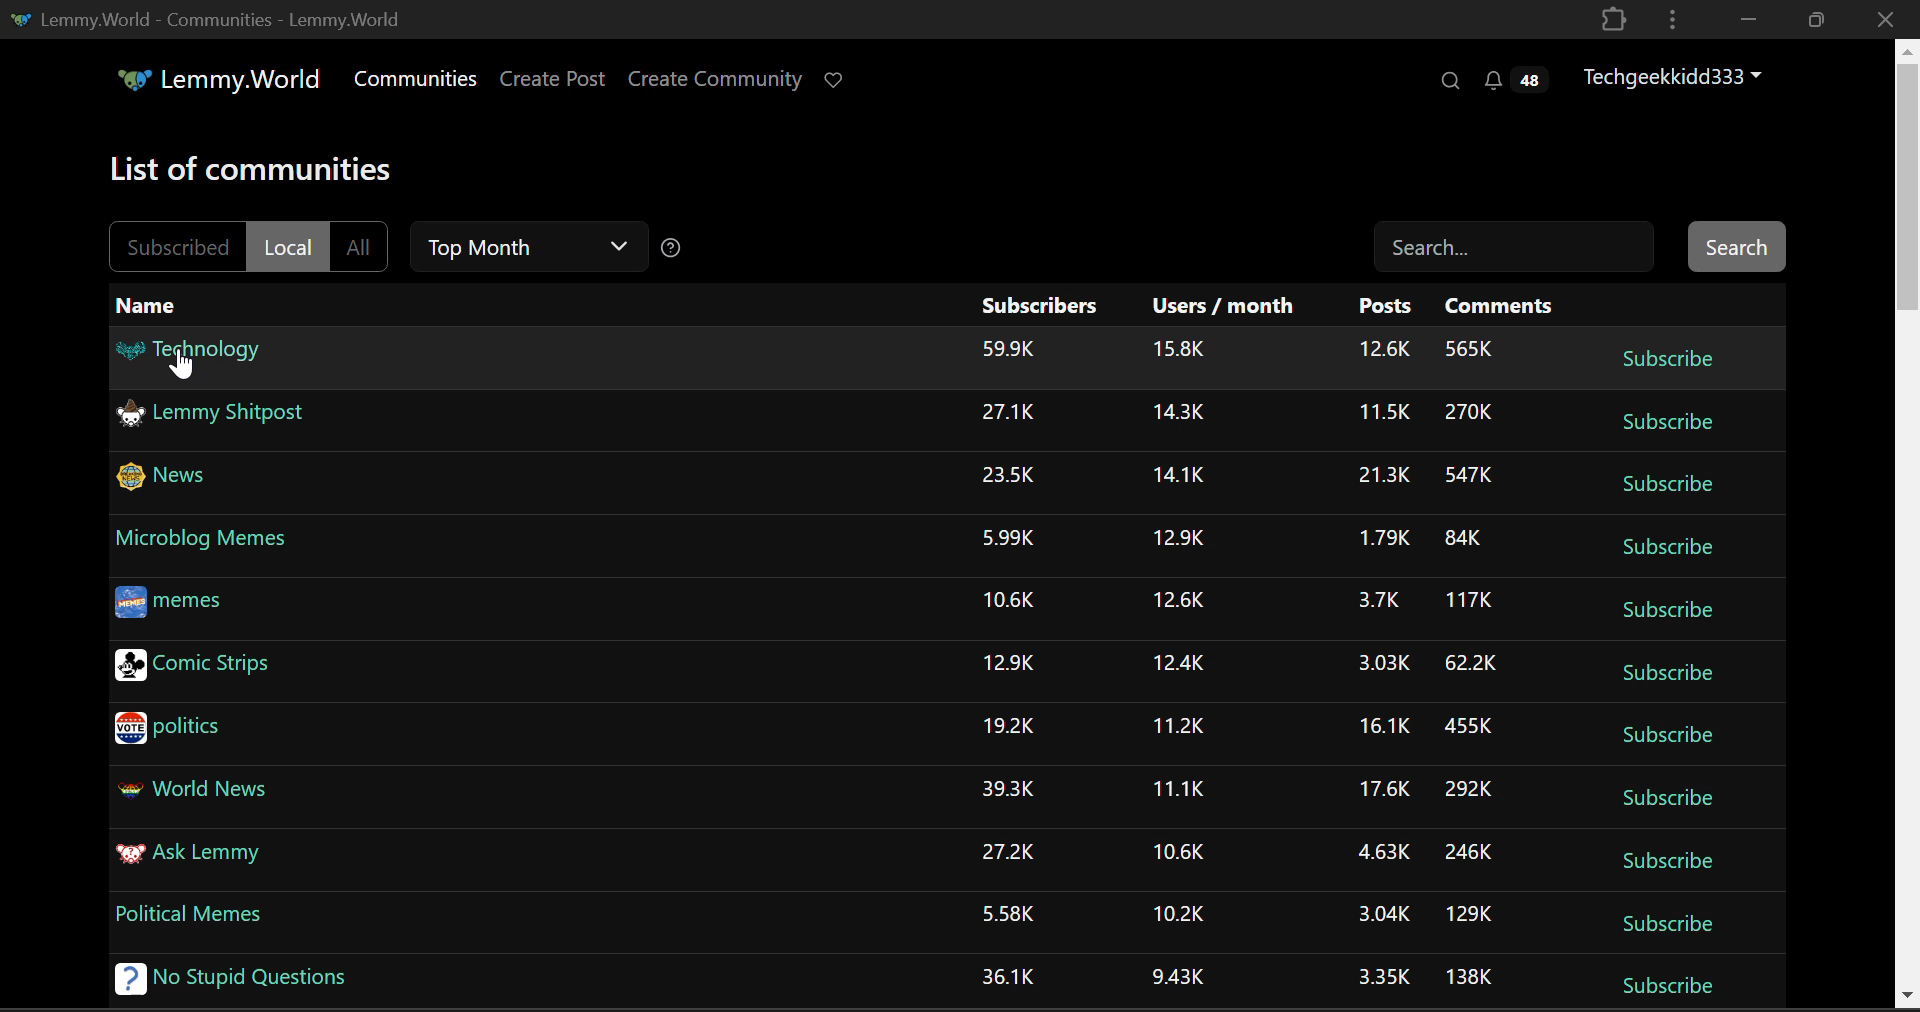  I want to click on Amount, so click(1384, 476).